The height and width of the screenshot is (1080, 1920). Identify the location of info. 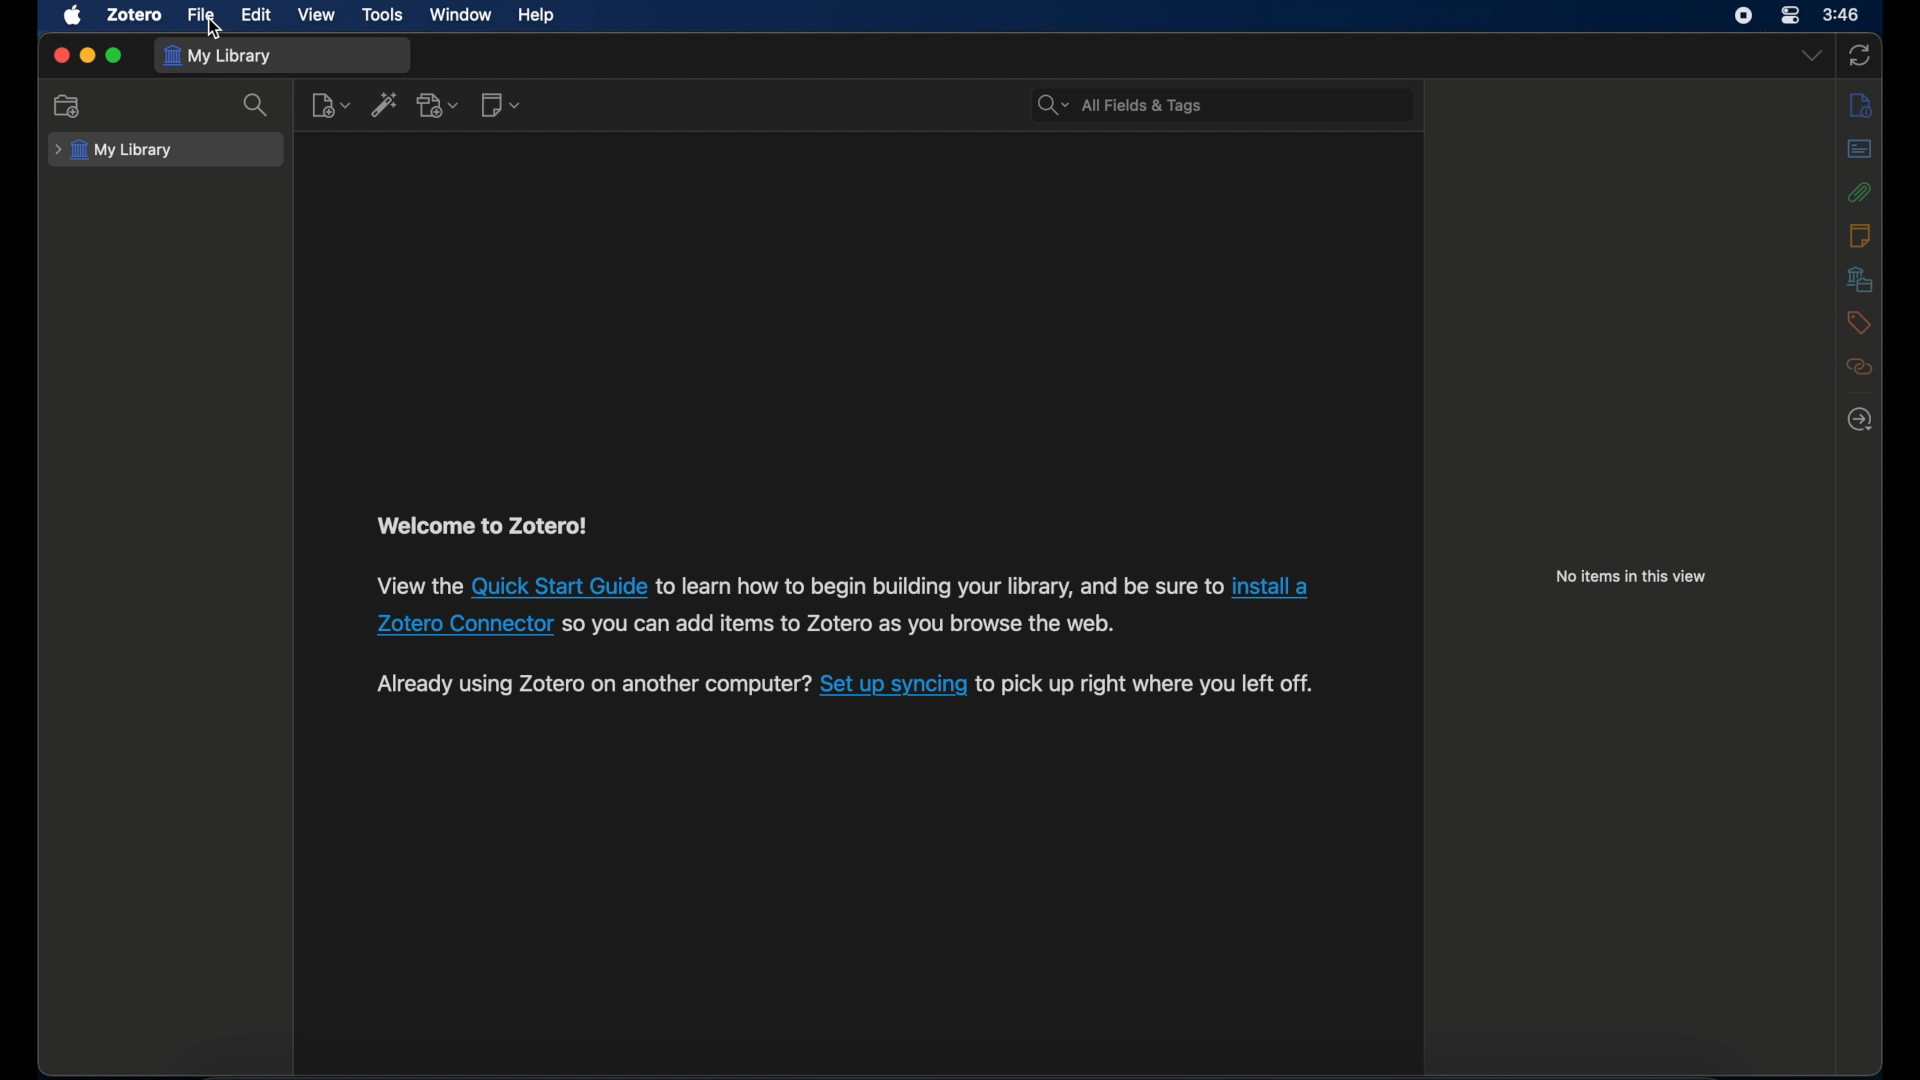
(1859, 104).